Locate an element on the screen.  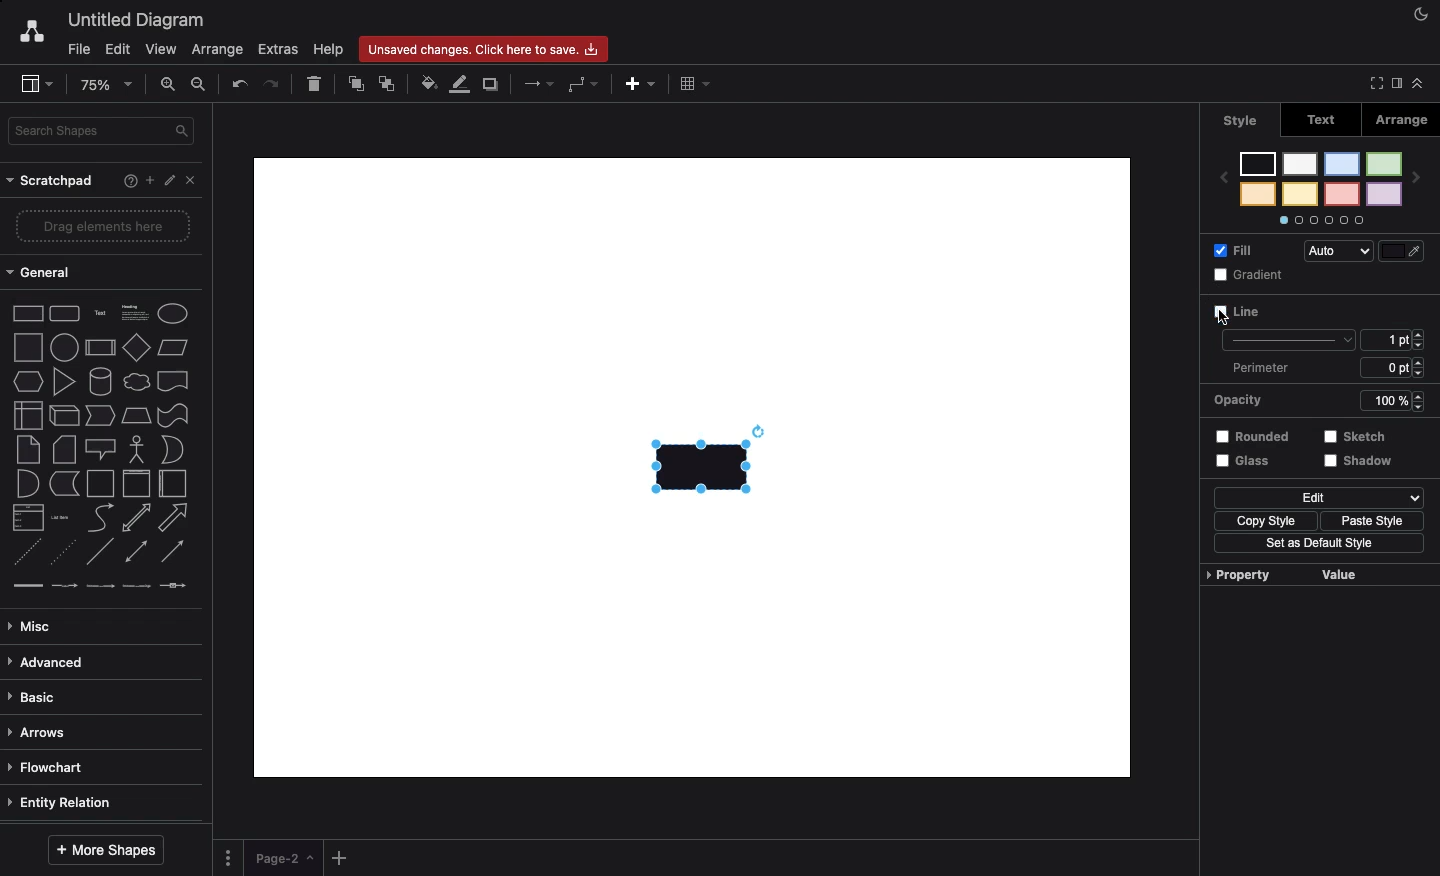
To back is located at coordinates (387, 85).